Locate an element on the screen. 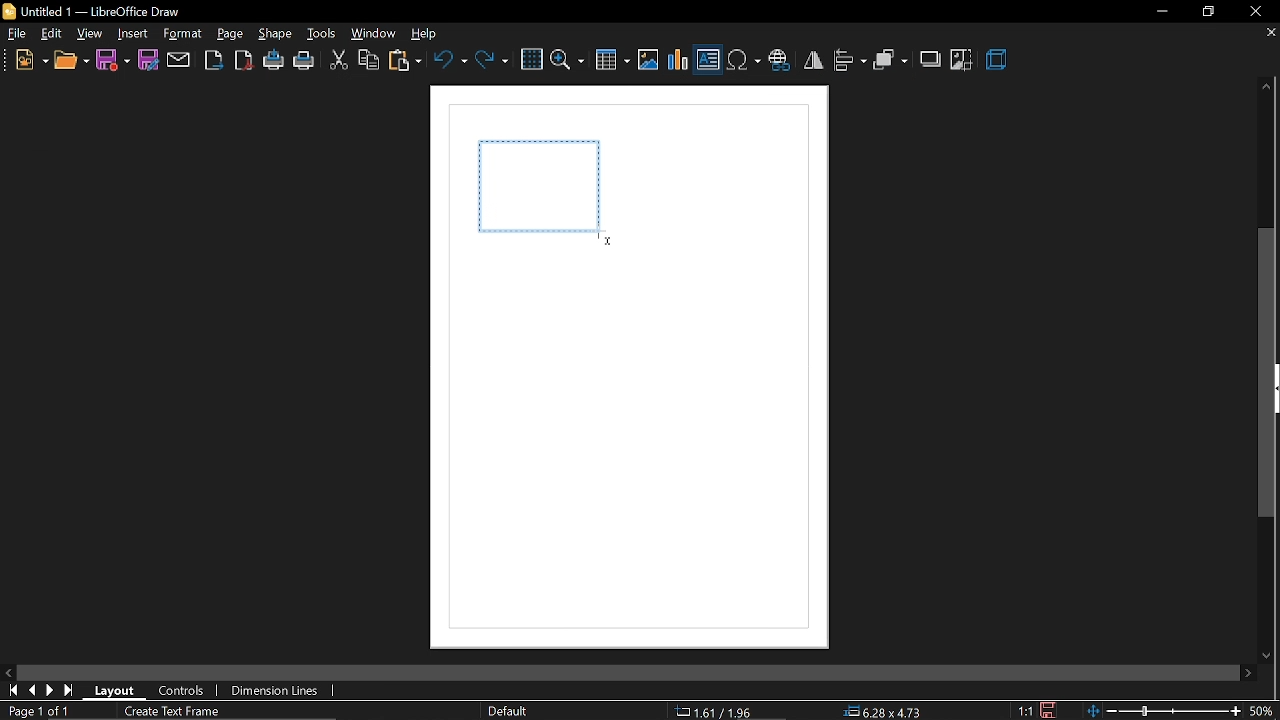 The height and width of the screenshot is (720, 1280). Cursor is located at coordinates (606, 238).